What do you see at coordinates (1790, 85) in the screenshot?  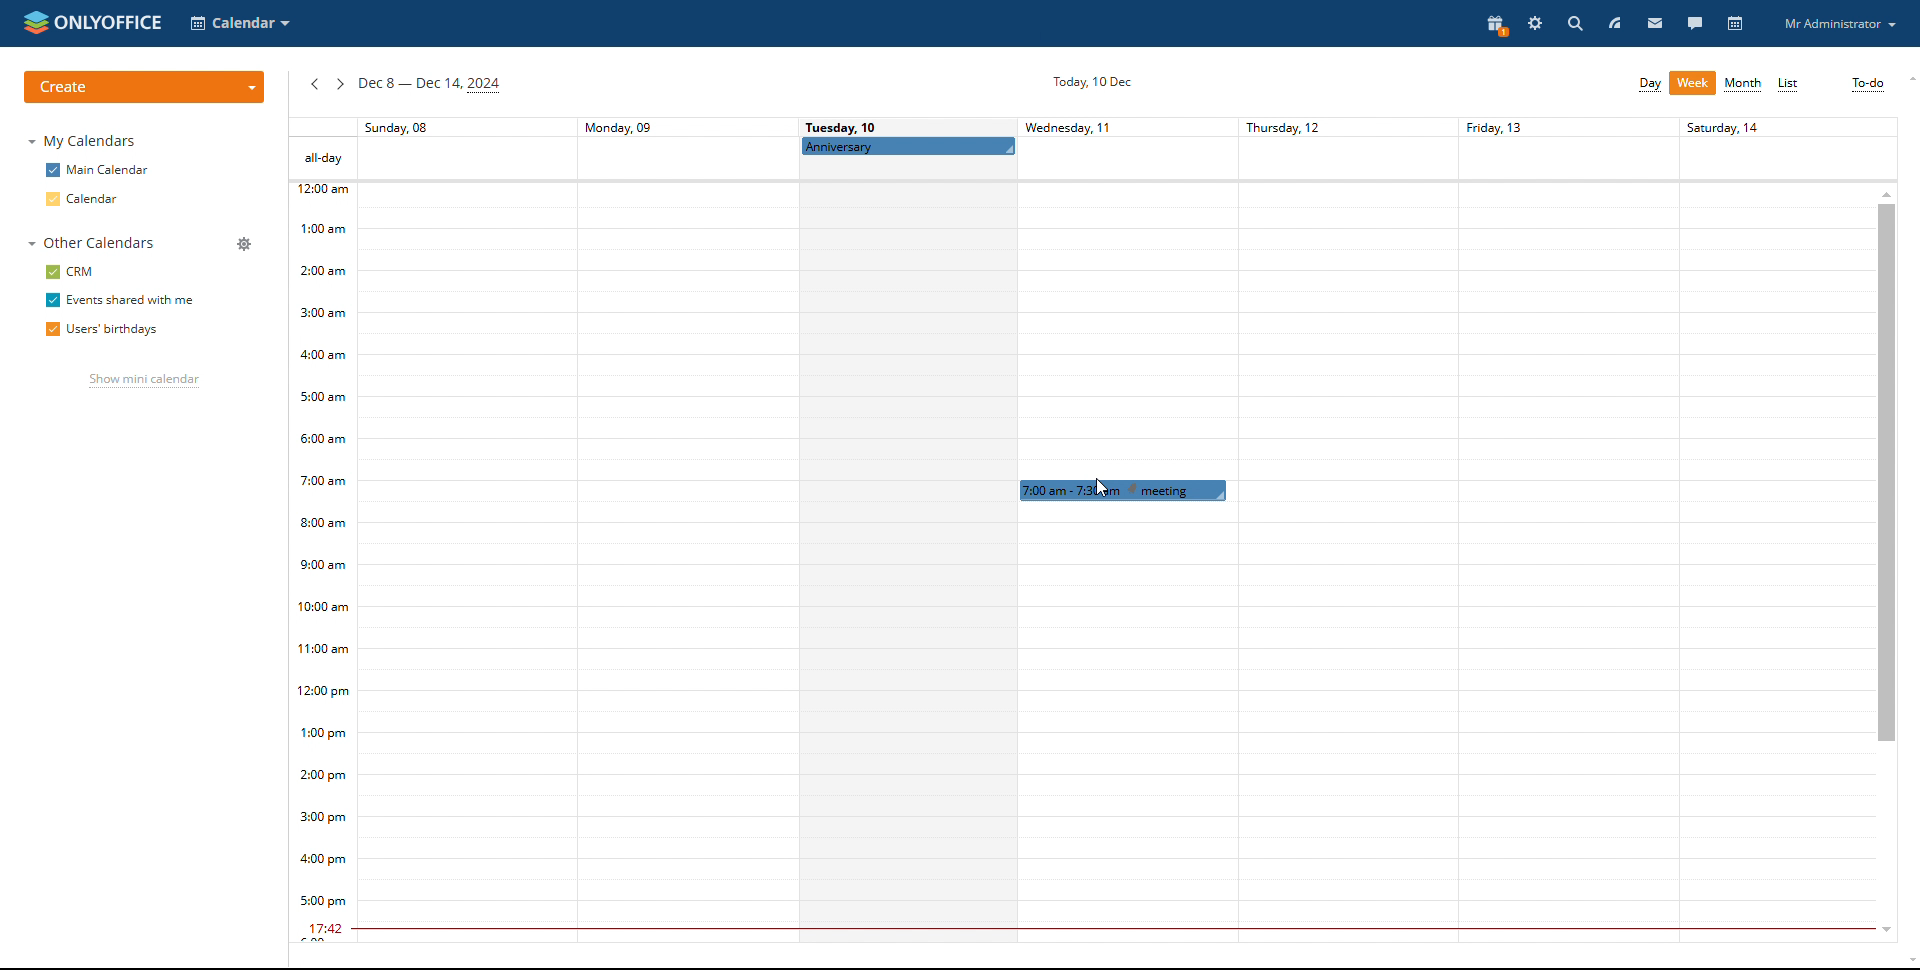 I see `list view` at bounding box center [1790, 85].